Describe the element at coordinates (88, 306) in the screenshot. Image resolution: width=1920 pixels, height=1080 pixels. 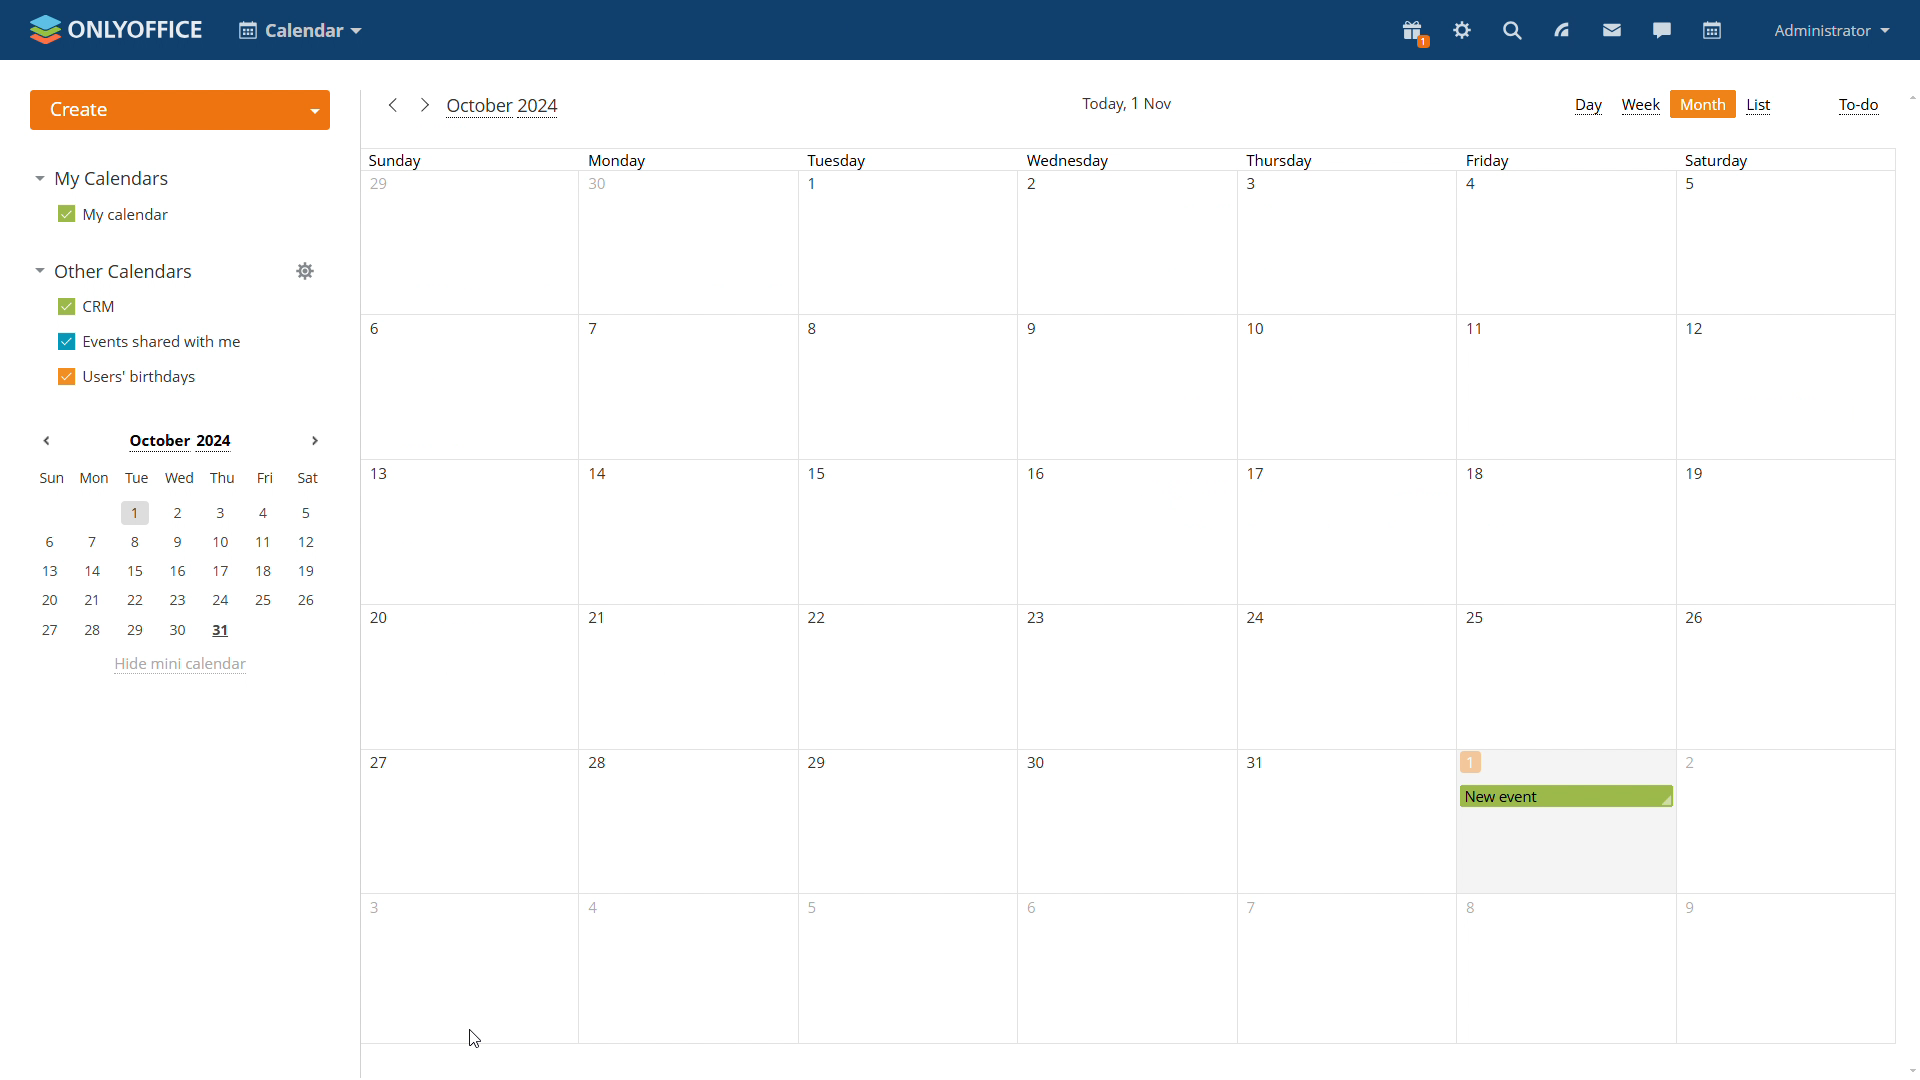
I see `crm` at that location.